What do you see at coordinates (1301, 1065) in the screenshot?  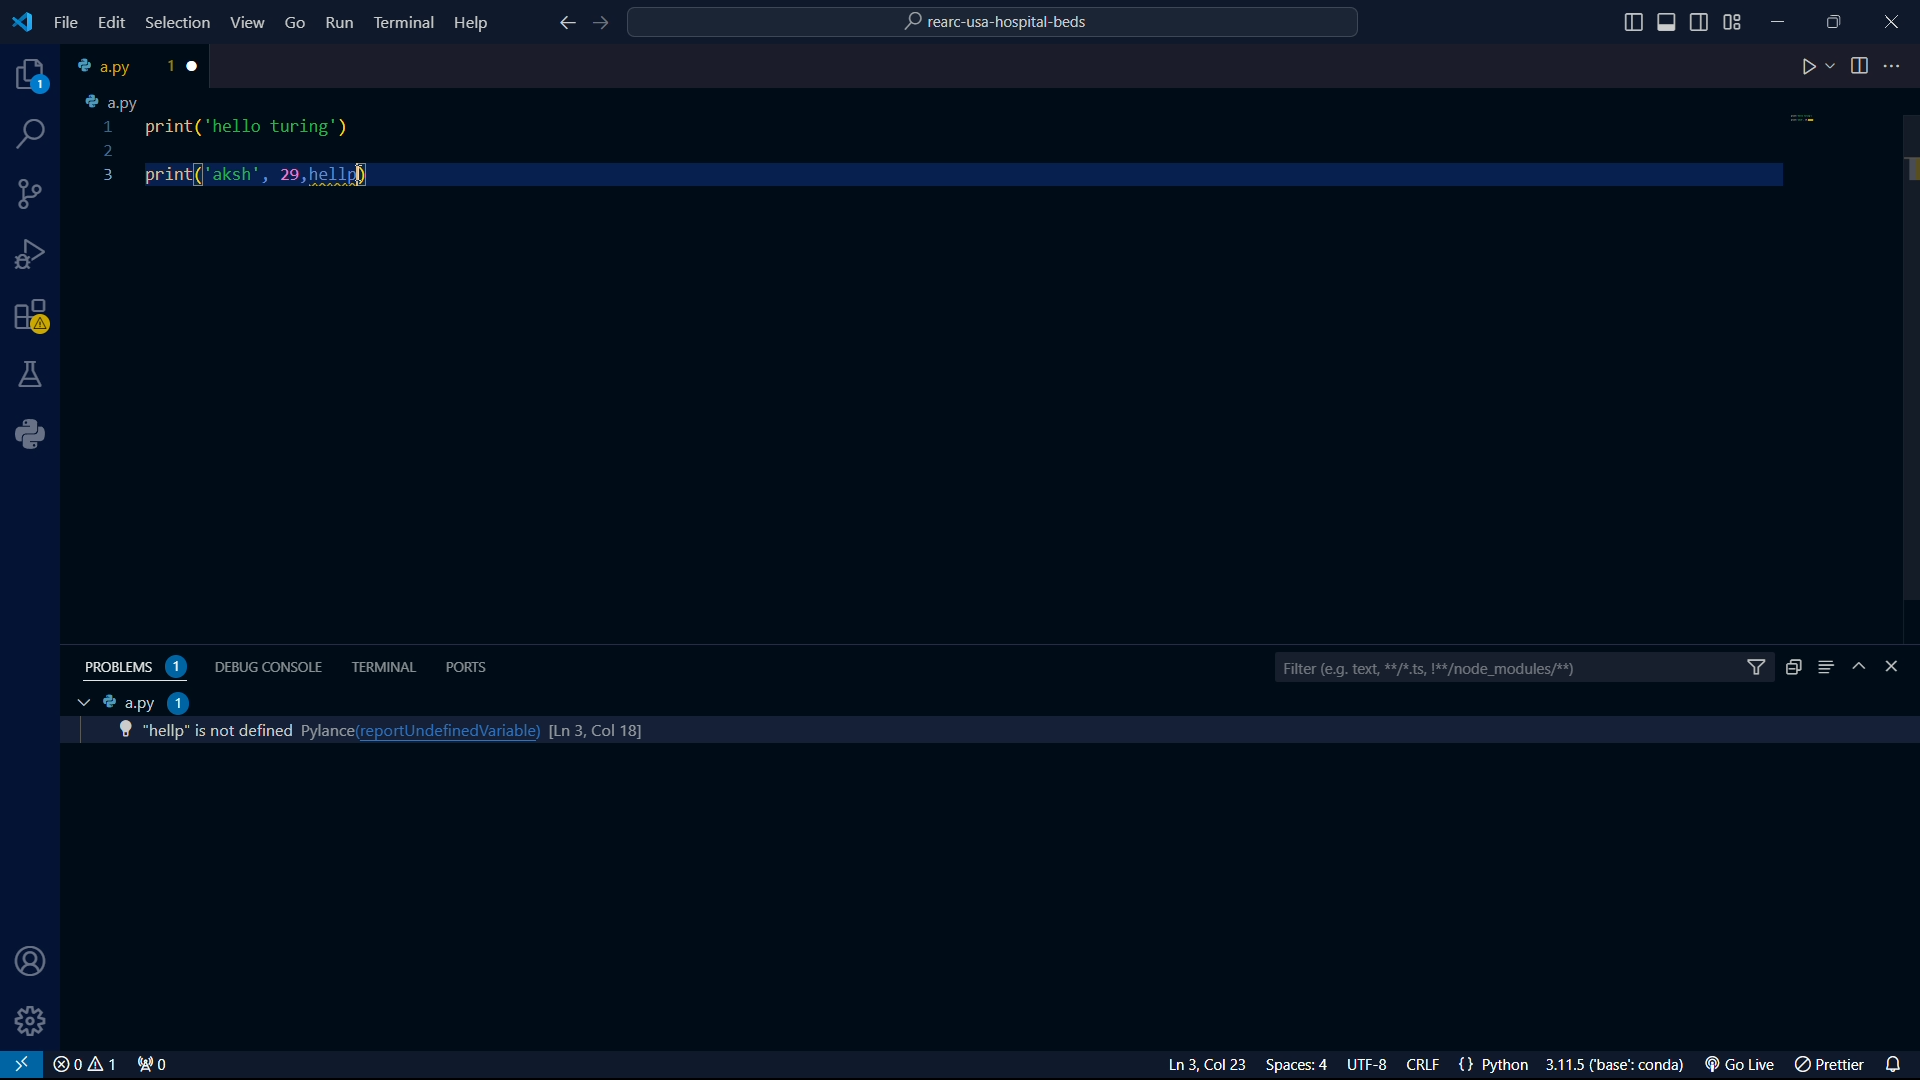 I see `Spaces: 4` at bounding box center [1301, 1065].